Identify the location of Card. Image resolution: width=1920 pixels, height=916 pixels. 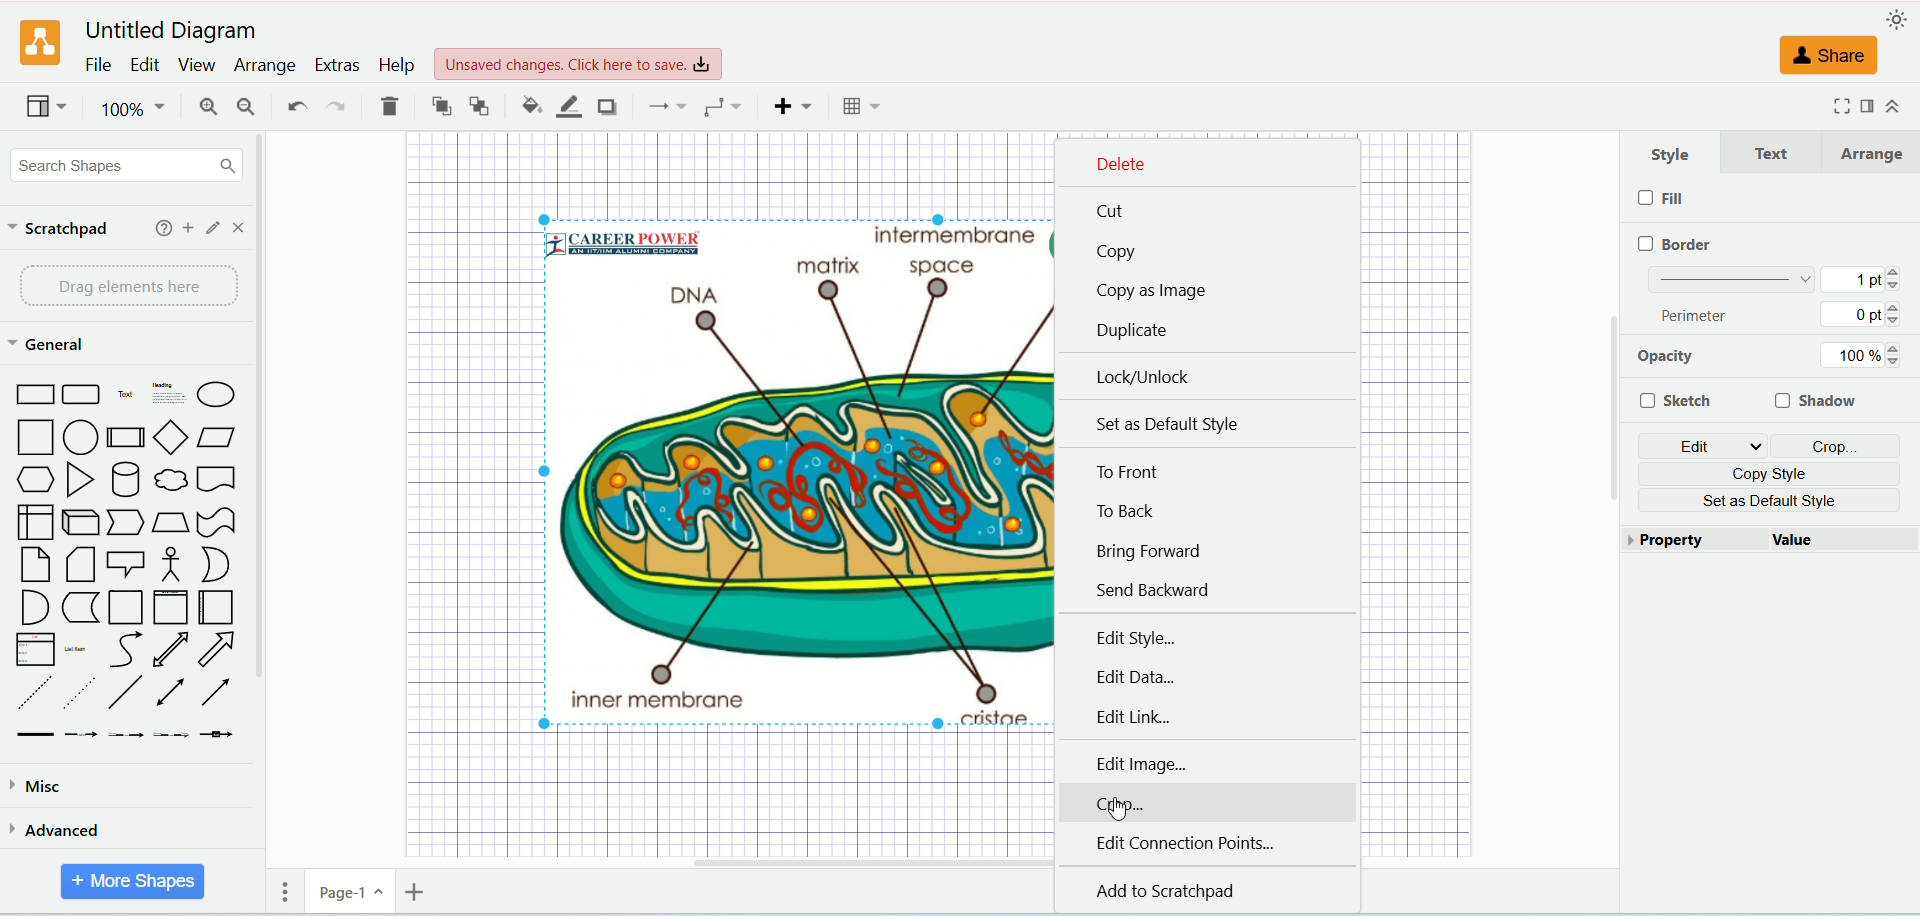
(35, 565).